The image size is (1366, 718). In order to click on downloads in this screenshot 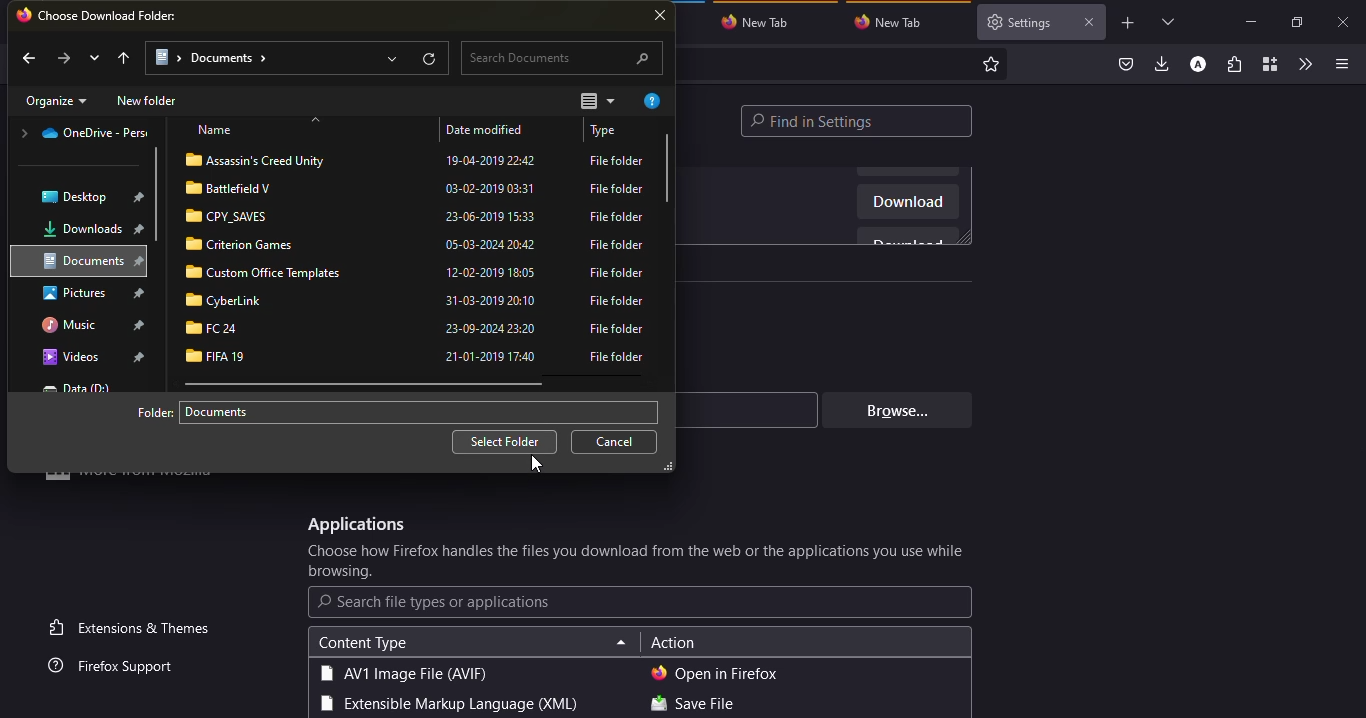, I will do `click(1163, 63)`.